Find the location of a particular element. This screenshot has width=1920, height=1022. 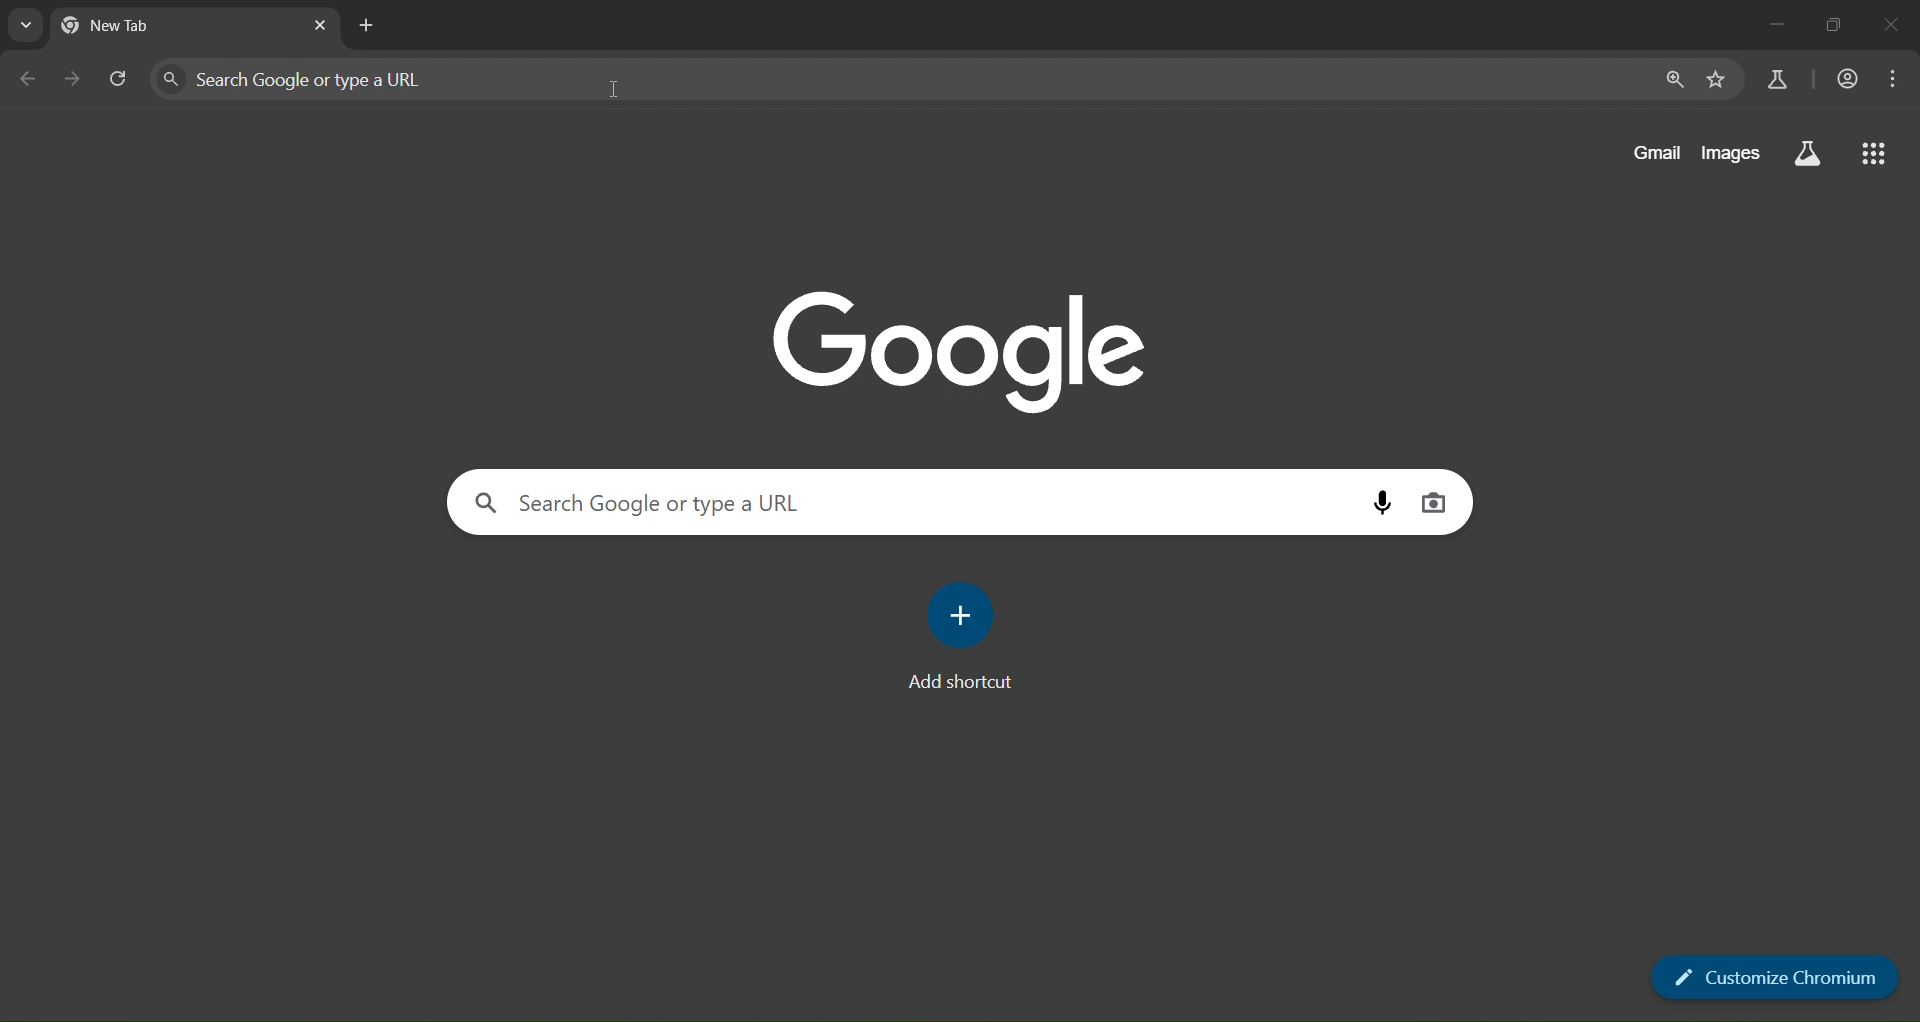

google is located at coordinates (965, 359).